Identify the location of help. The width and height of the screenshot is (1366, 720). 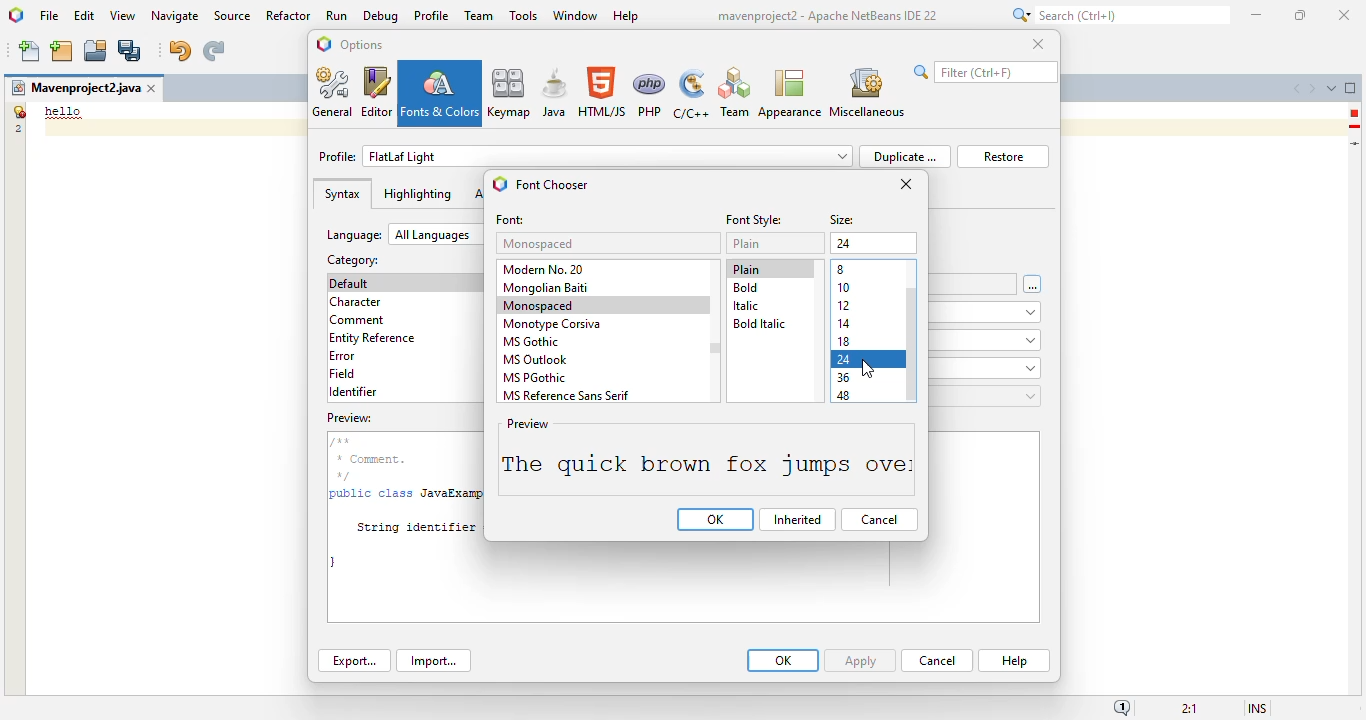
(1015, 661).